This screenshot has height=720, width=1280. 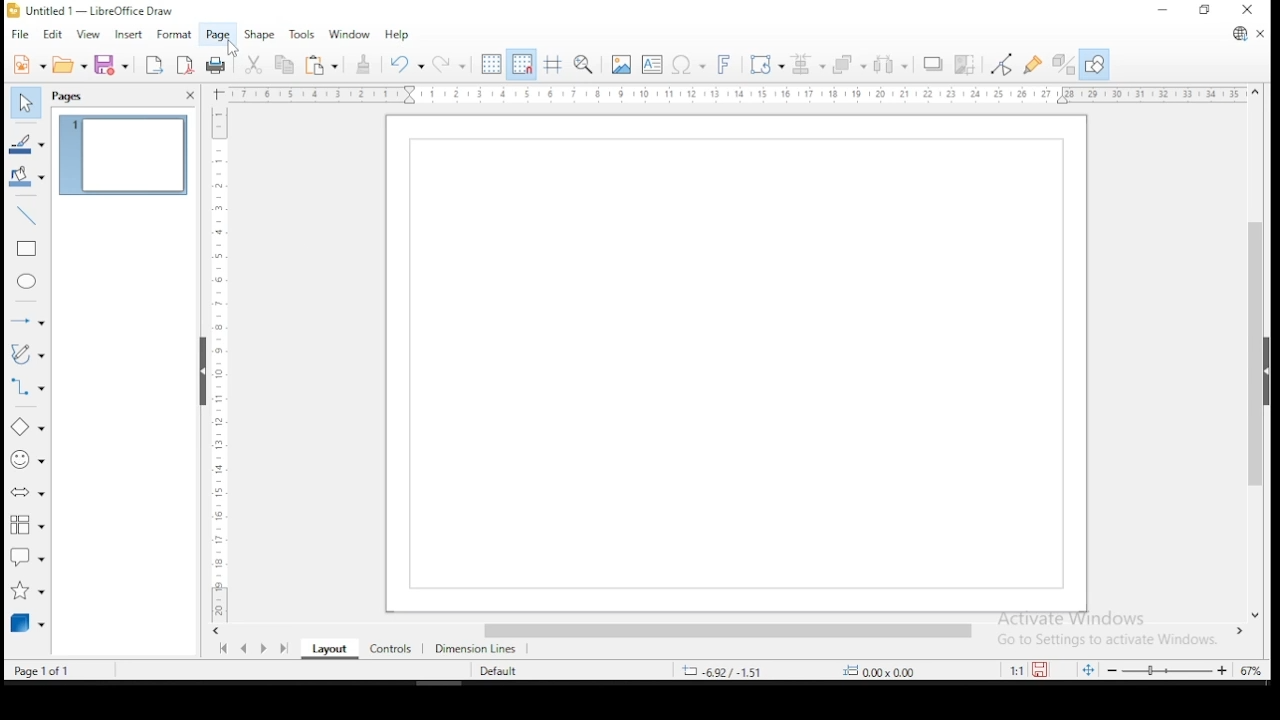 I want to click on arrange, so click(x=848, y=65).